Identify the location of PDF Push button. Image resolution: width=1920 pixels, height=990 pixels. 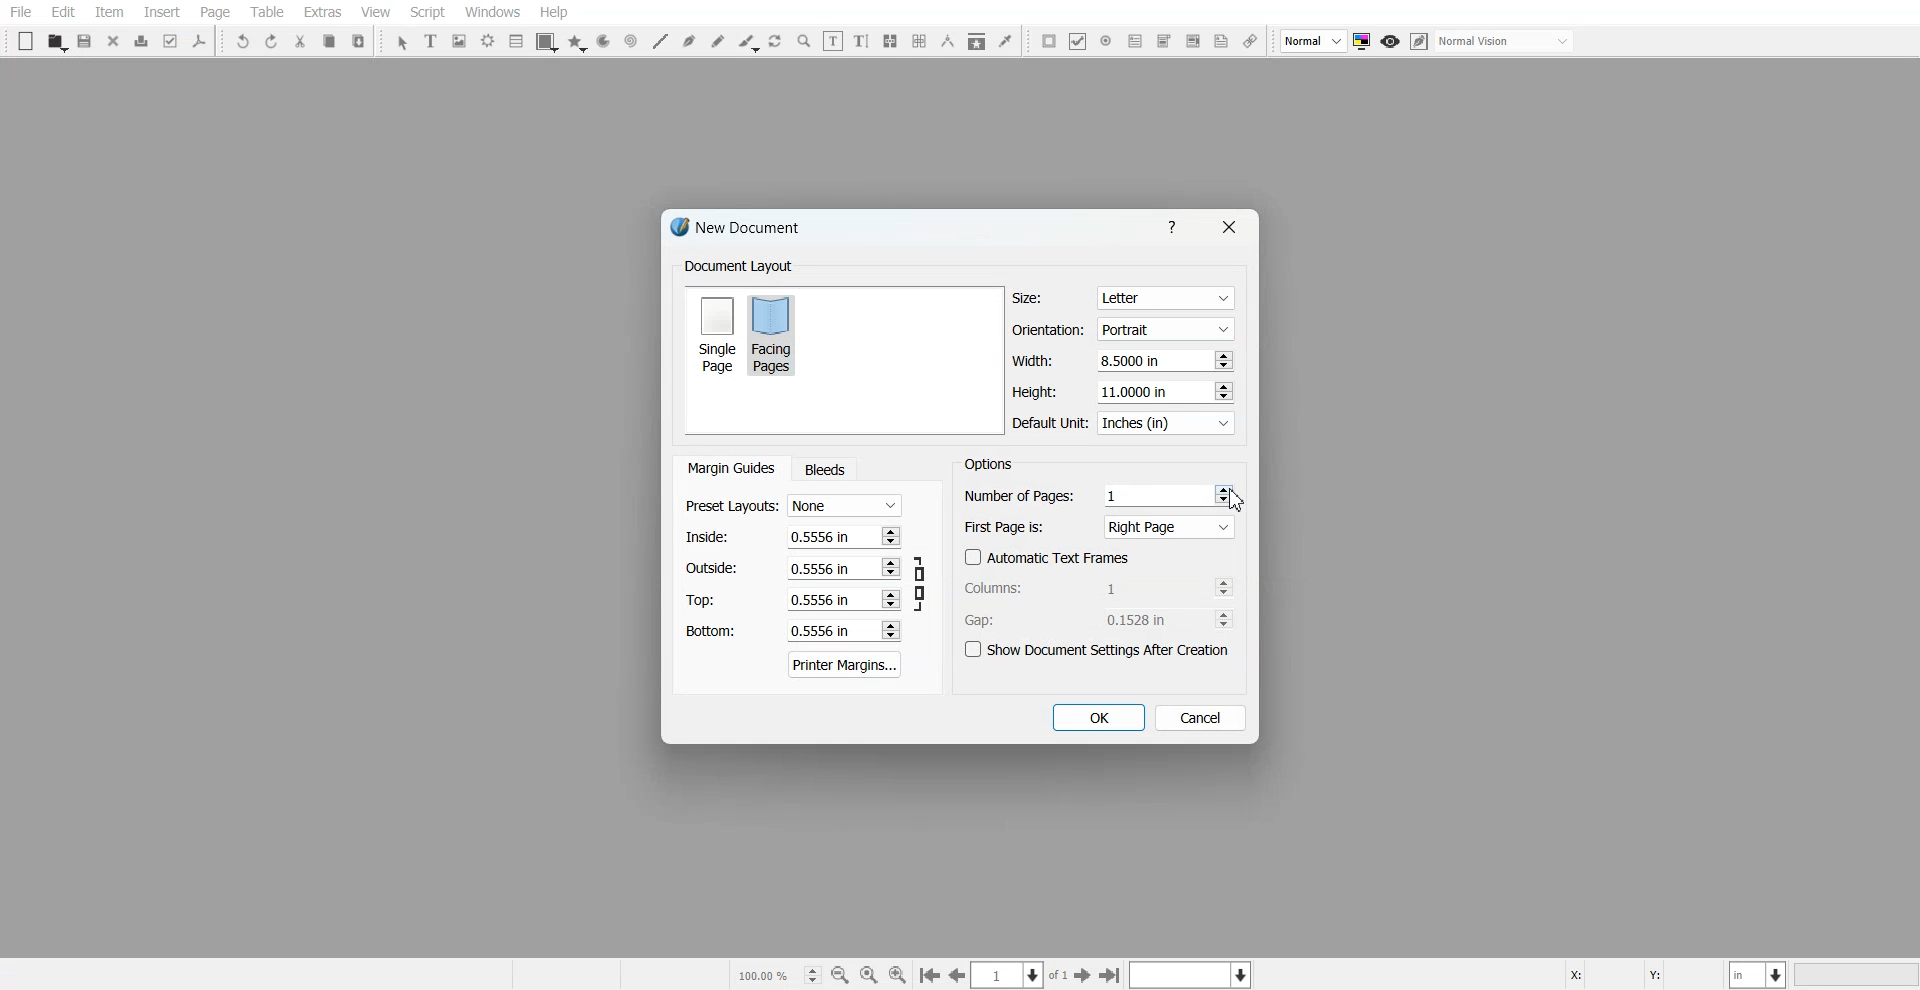
(1049, 40).